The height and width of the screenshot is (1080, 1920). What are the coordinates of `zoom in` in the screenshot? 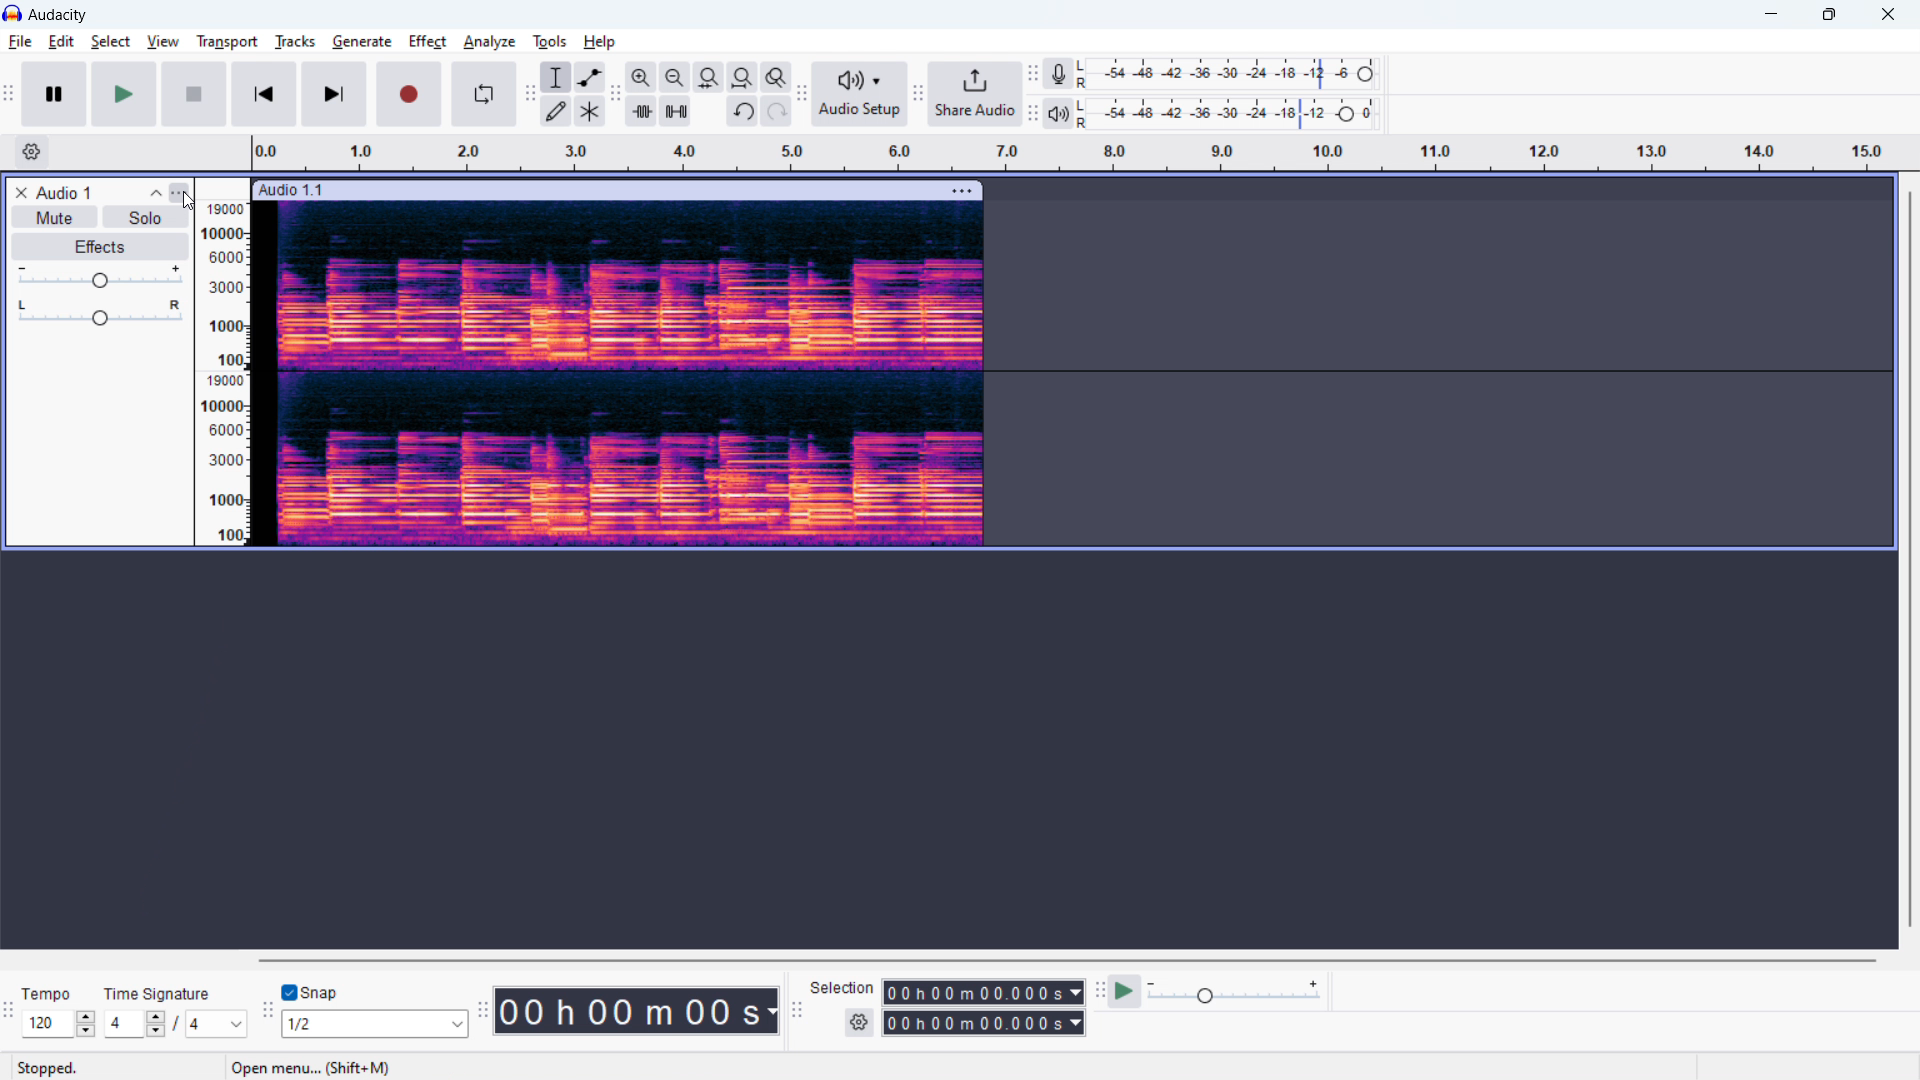 It's located at (641, 76).